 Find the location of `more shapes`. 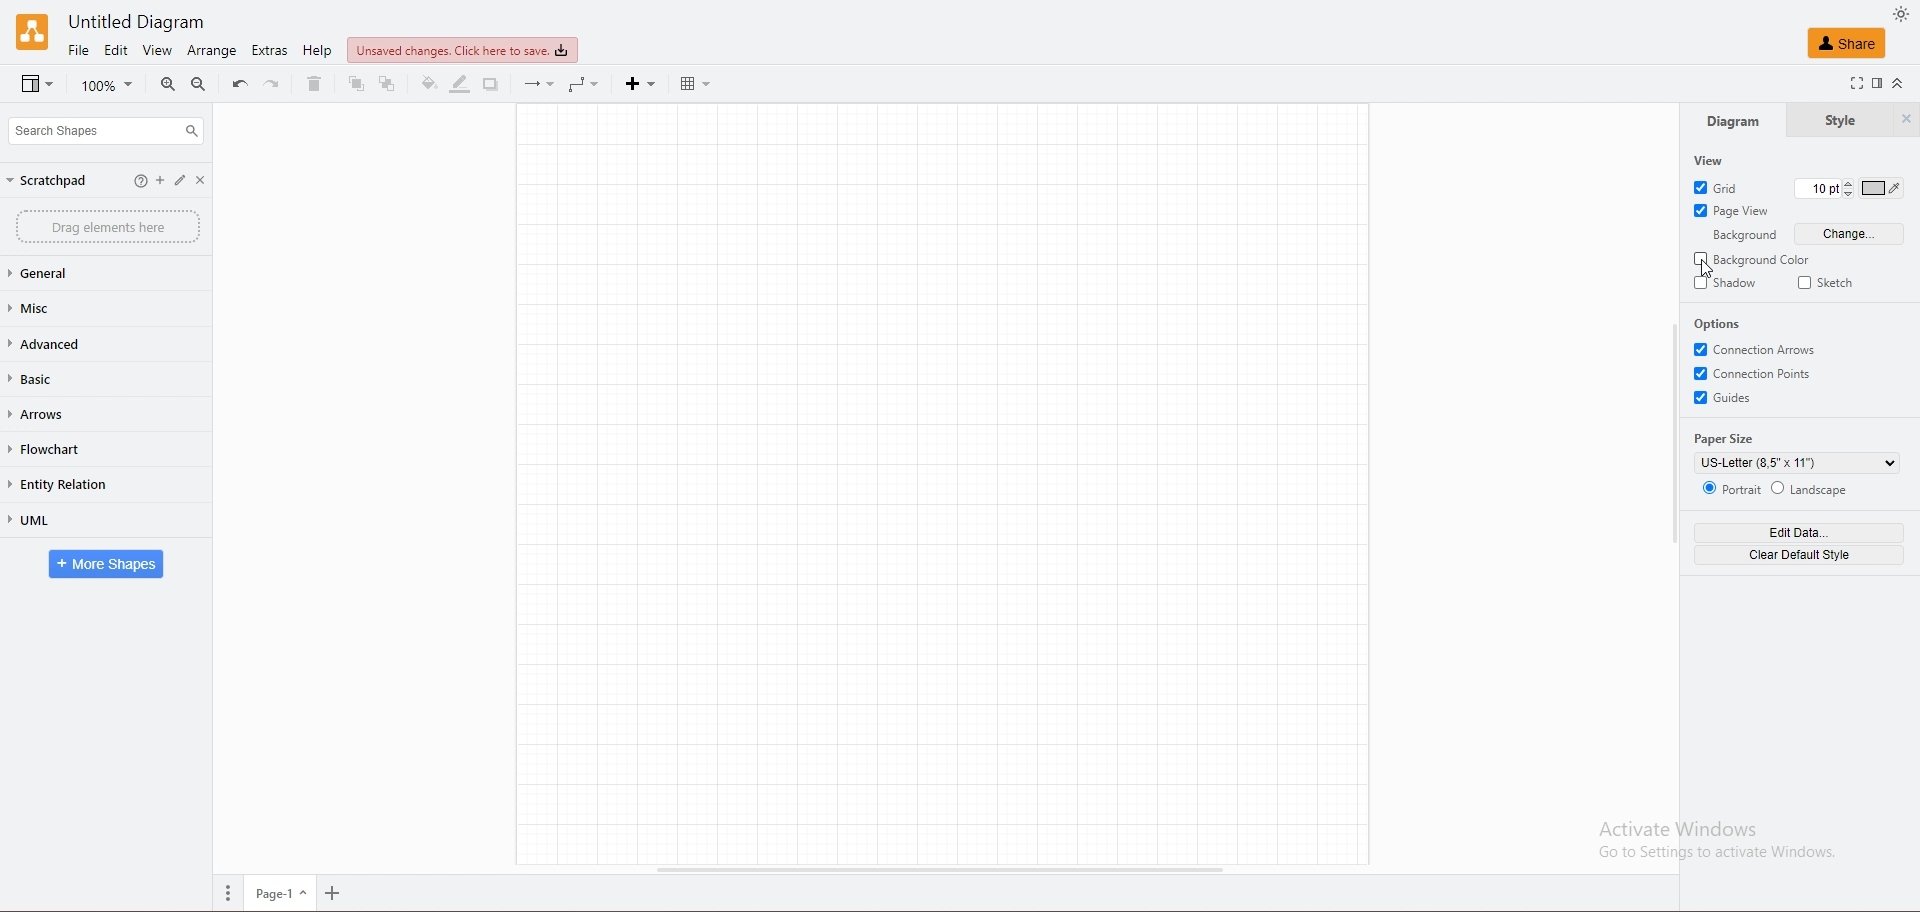

more shapes is located at coordinates (107, 565).